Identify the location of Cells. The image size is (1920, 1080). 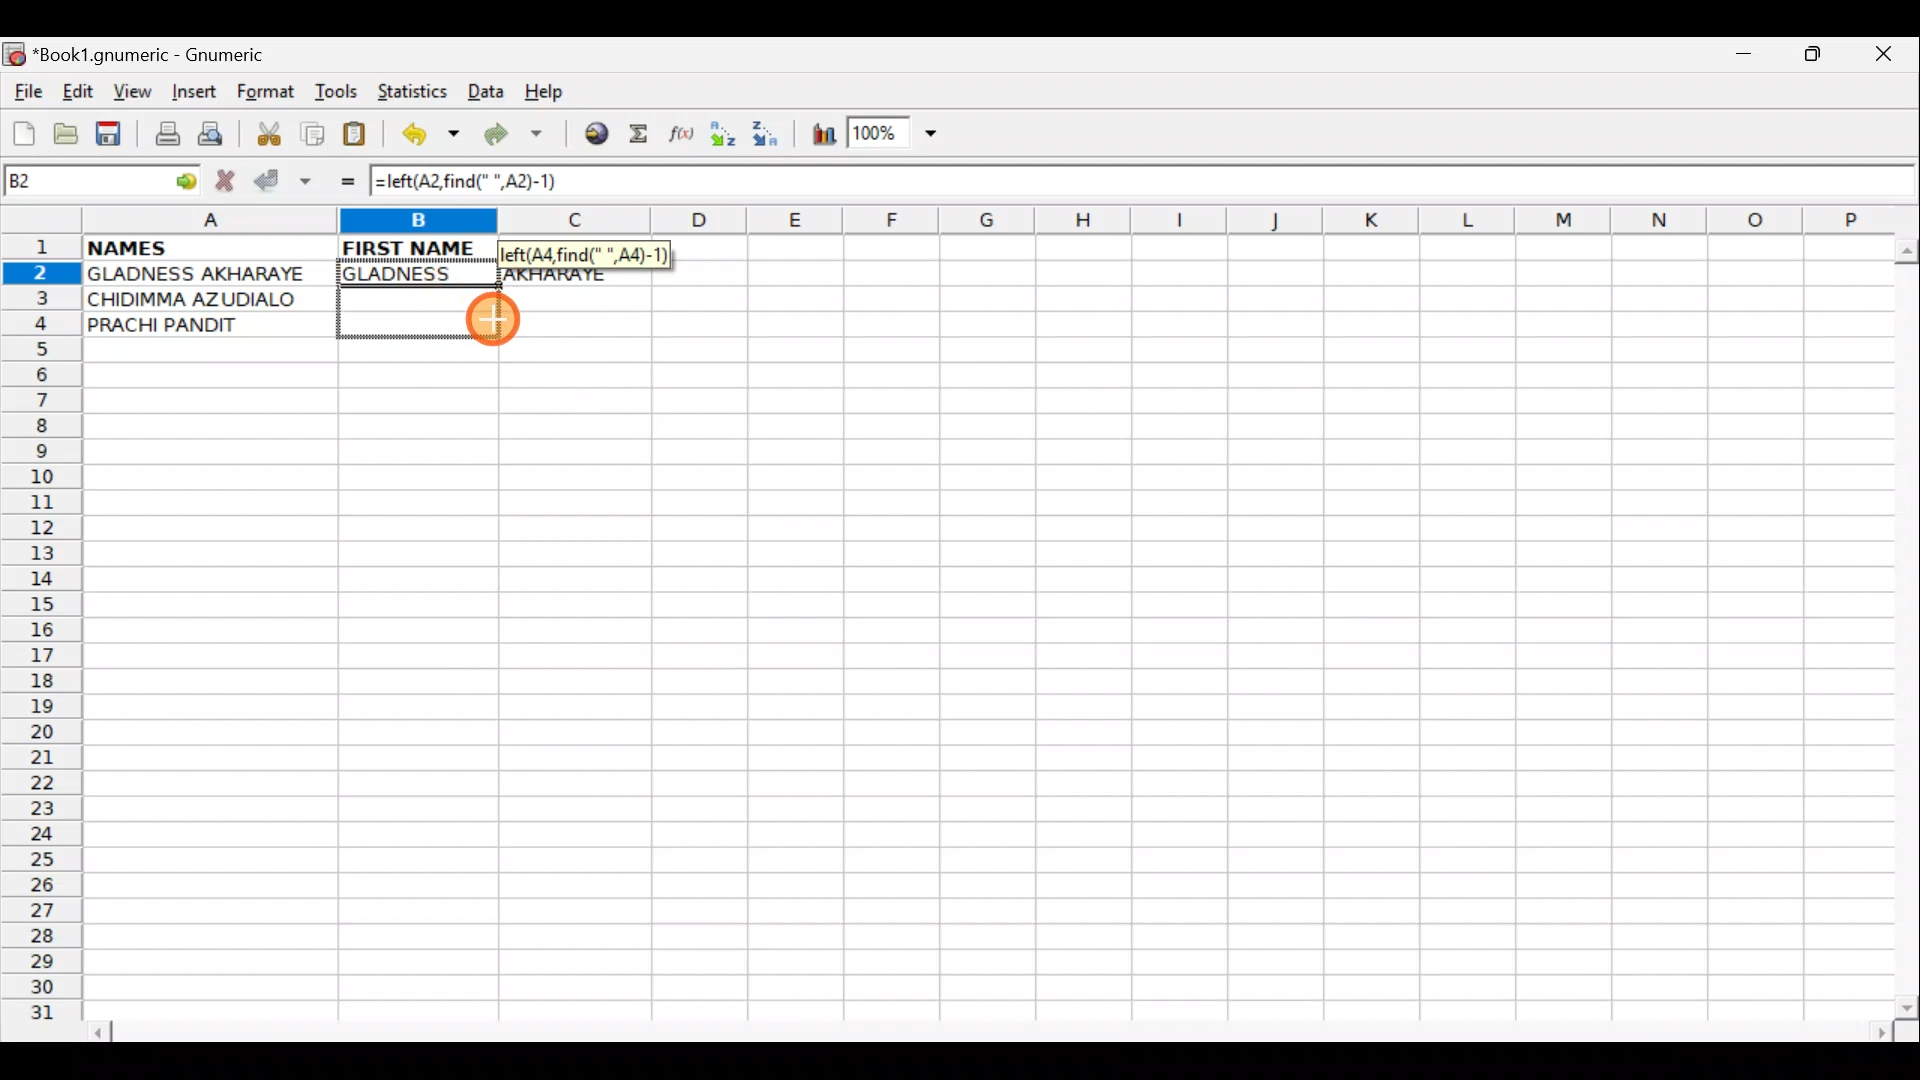
(979, 691).